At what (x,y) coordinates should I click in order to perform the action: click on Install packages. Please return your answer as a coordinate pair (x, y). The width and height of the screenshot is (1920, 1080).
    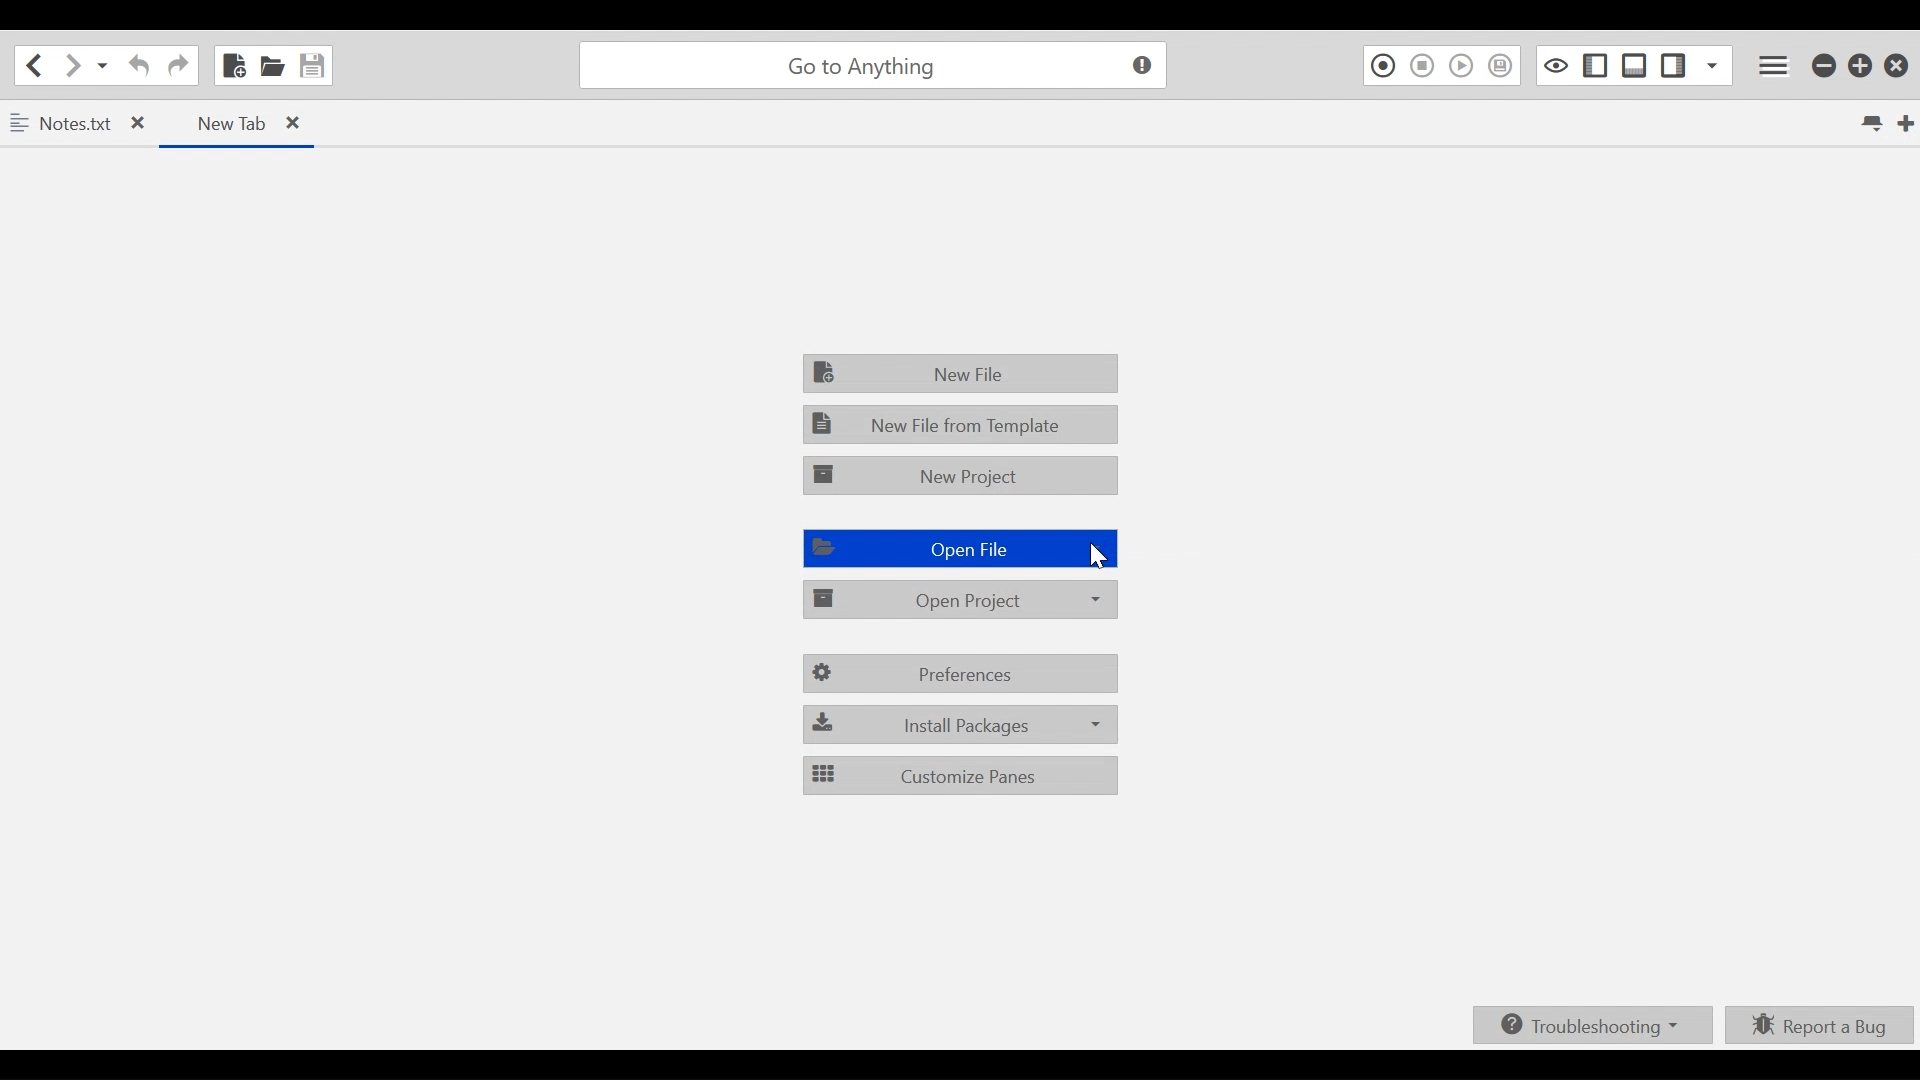
    Looking at the image, I should click on (958, 723).